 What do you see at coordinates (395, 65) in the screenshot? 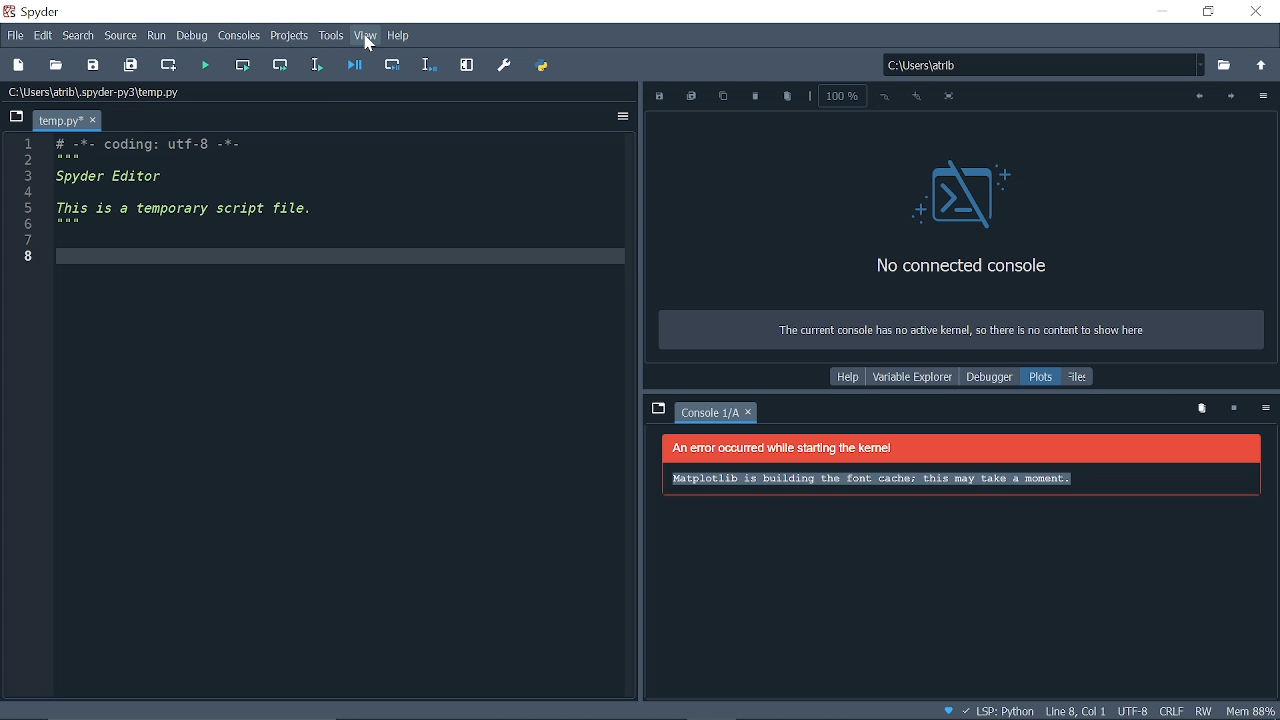
I see `Debug cell` at bounding box center [395, 65].